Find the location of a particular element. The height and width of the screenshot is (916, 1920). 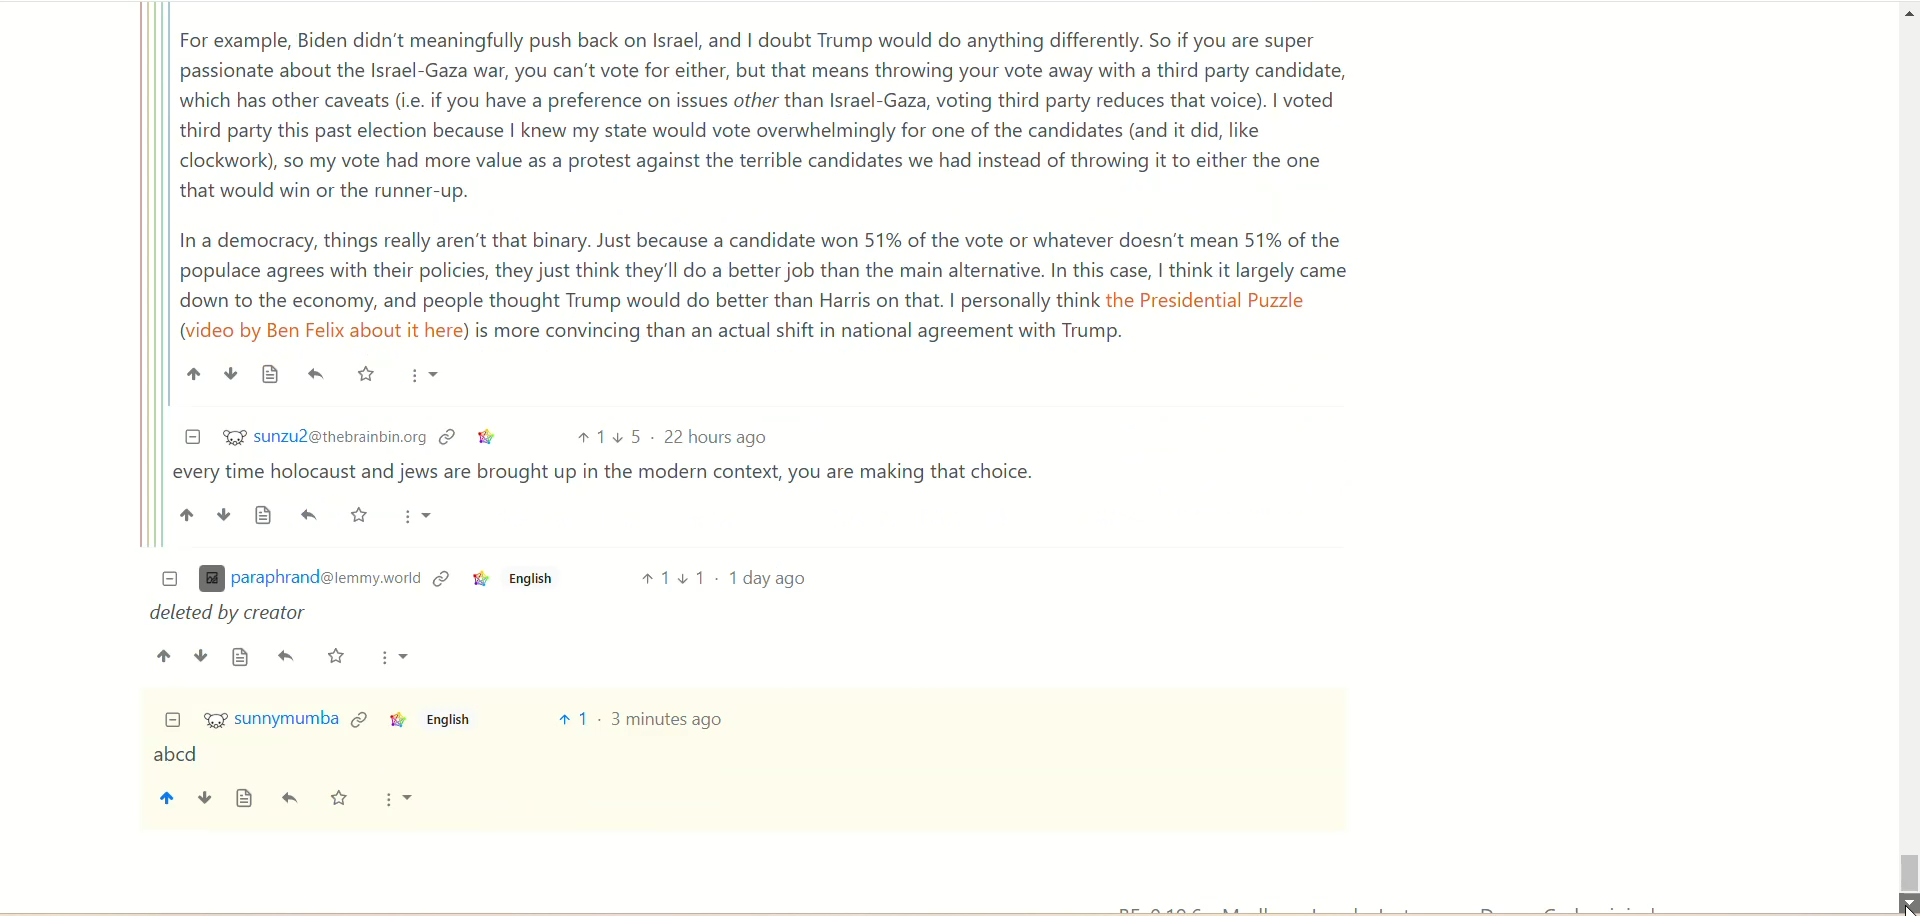

vote is located at coordinates (572, 719).